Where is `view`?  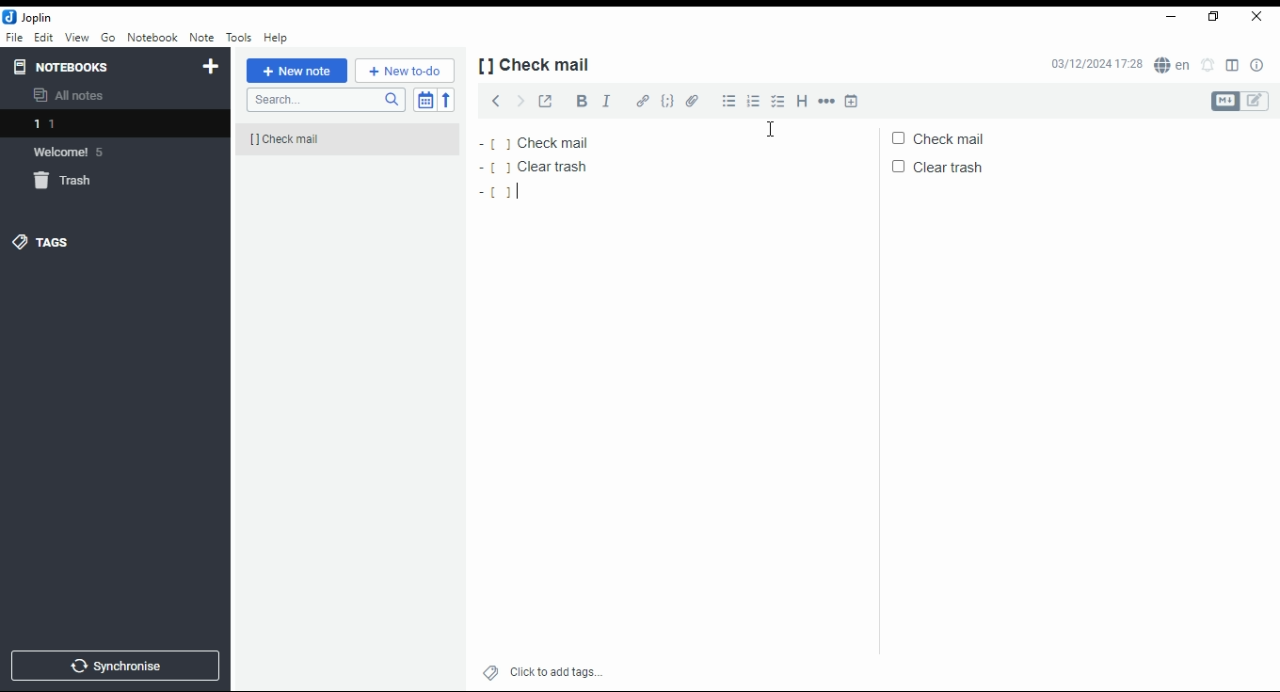 view is located at coordinates (78, 38).